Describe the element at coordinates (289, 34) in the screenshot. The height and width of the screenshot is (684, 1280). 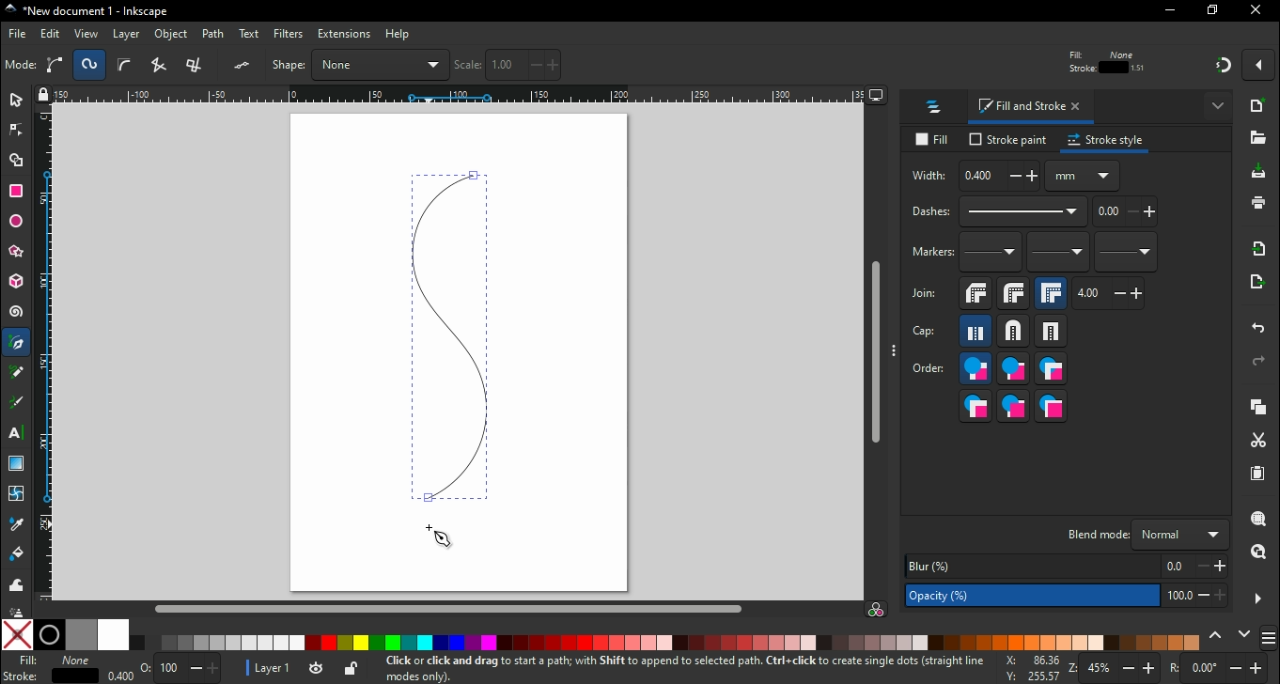
I see `filters` at that location.